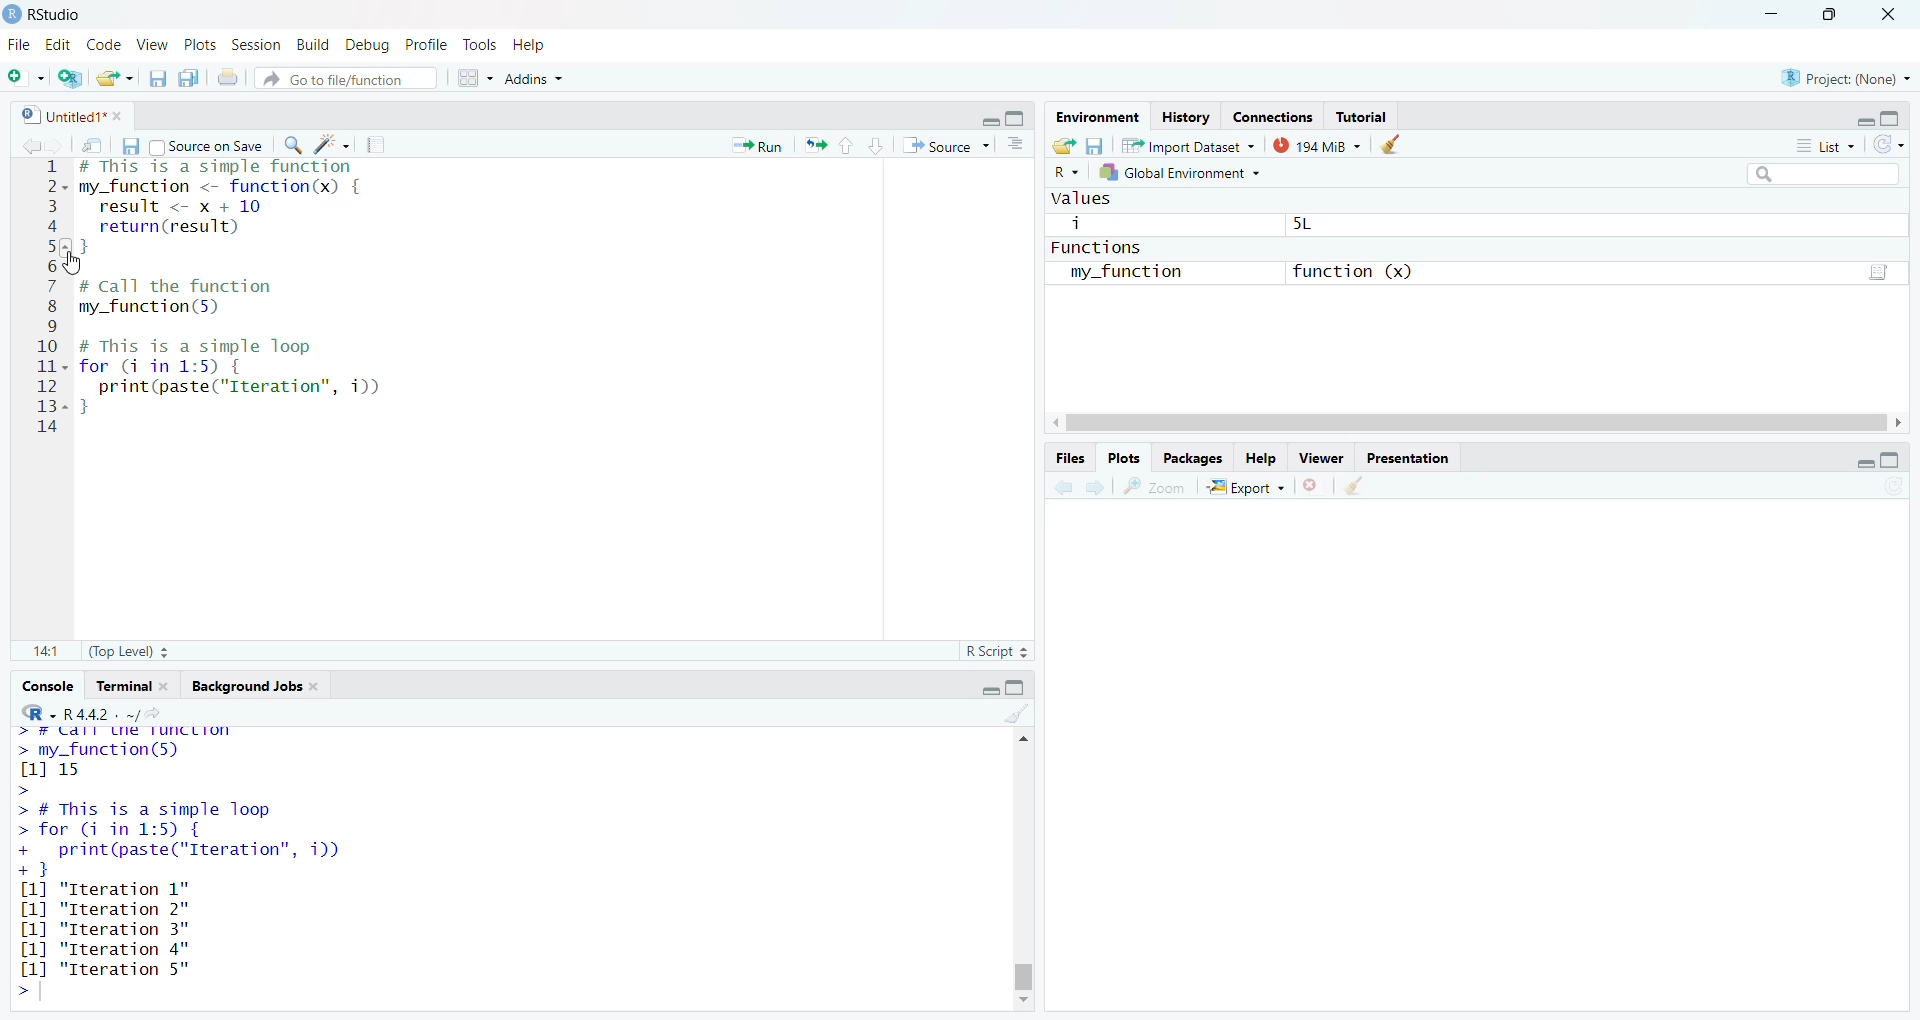  Describe the element at coordinates (430, 43) in the screenshot. I see `profile` at that location.